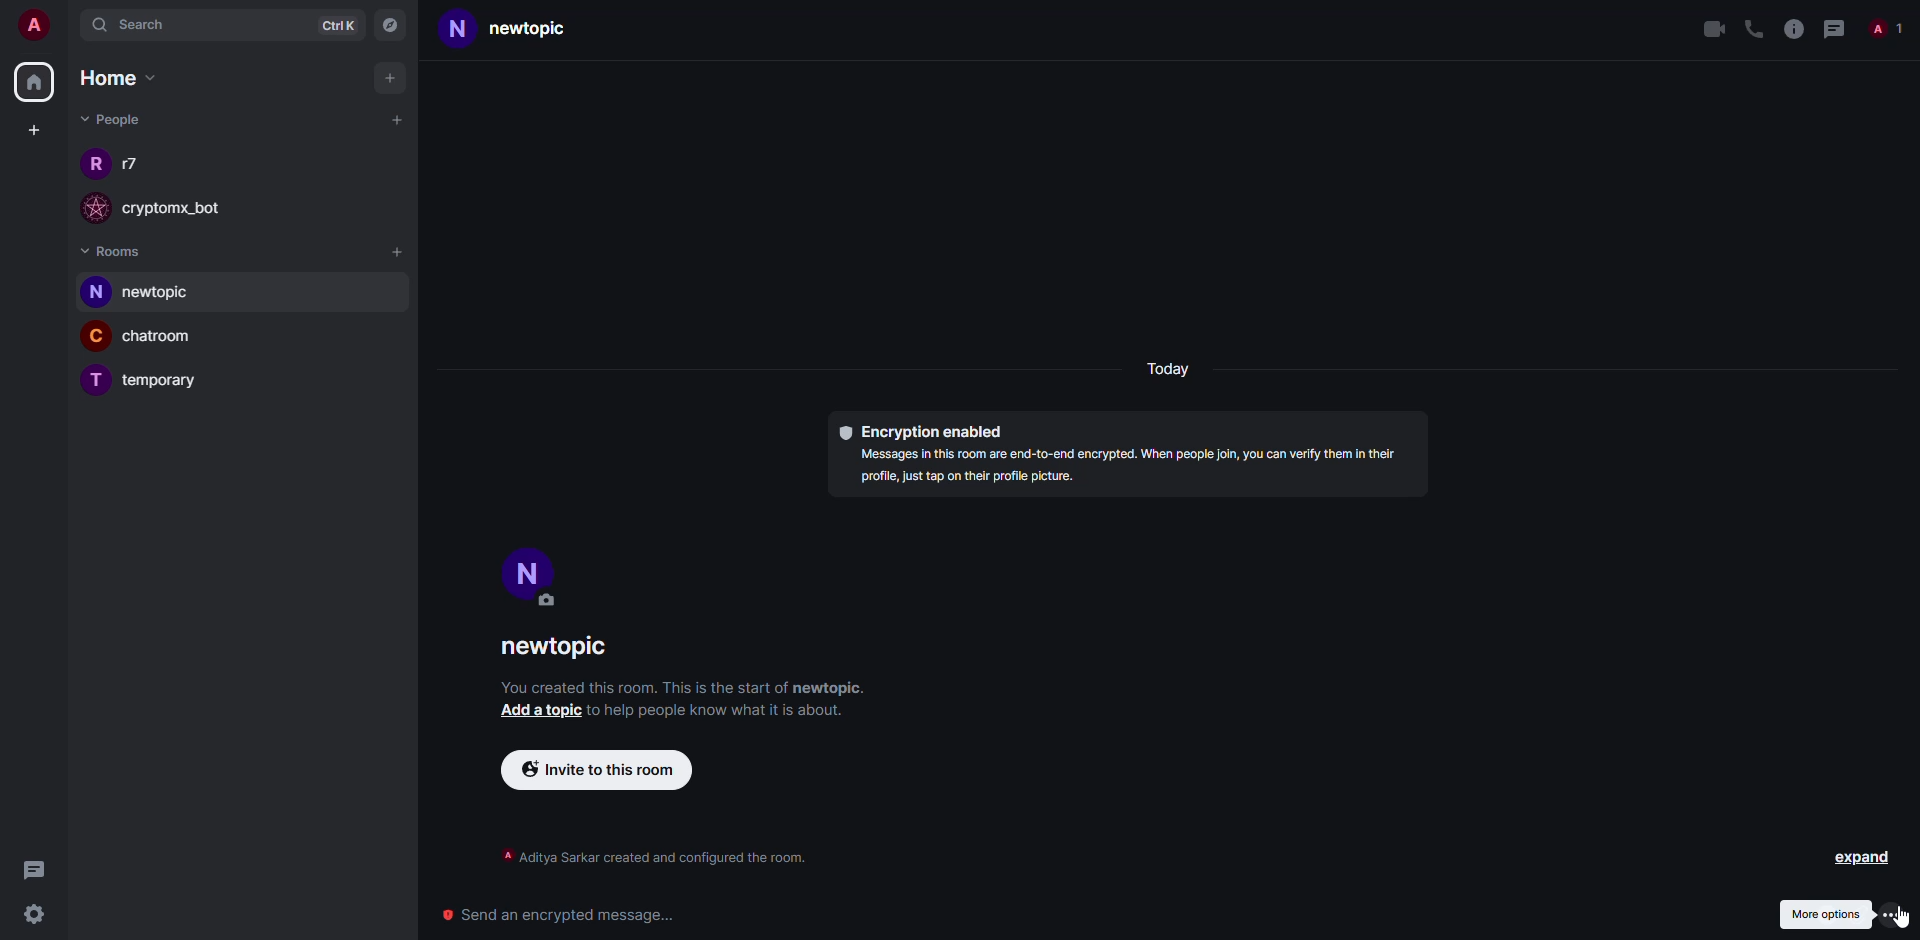  I want to click on ctrlK, so click(336, 27).